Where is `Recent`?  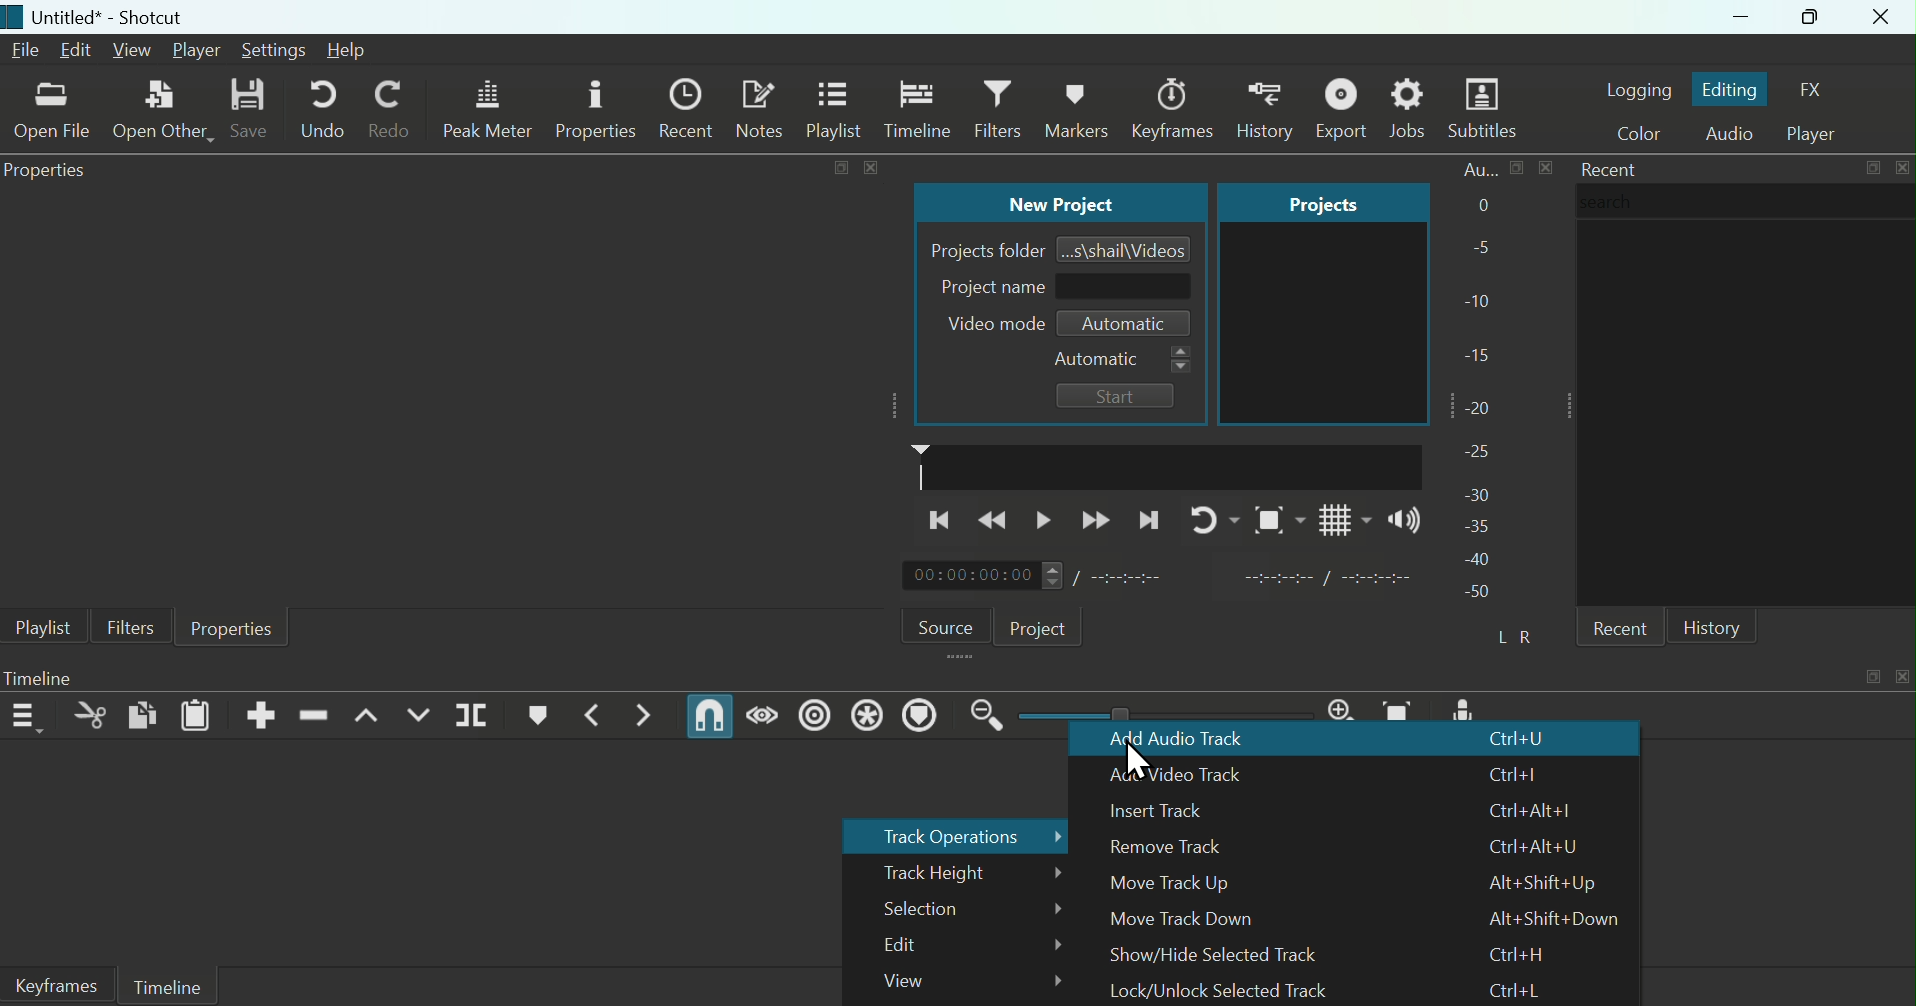 Recent is located at coordinates (1606, 166).